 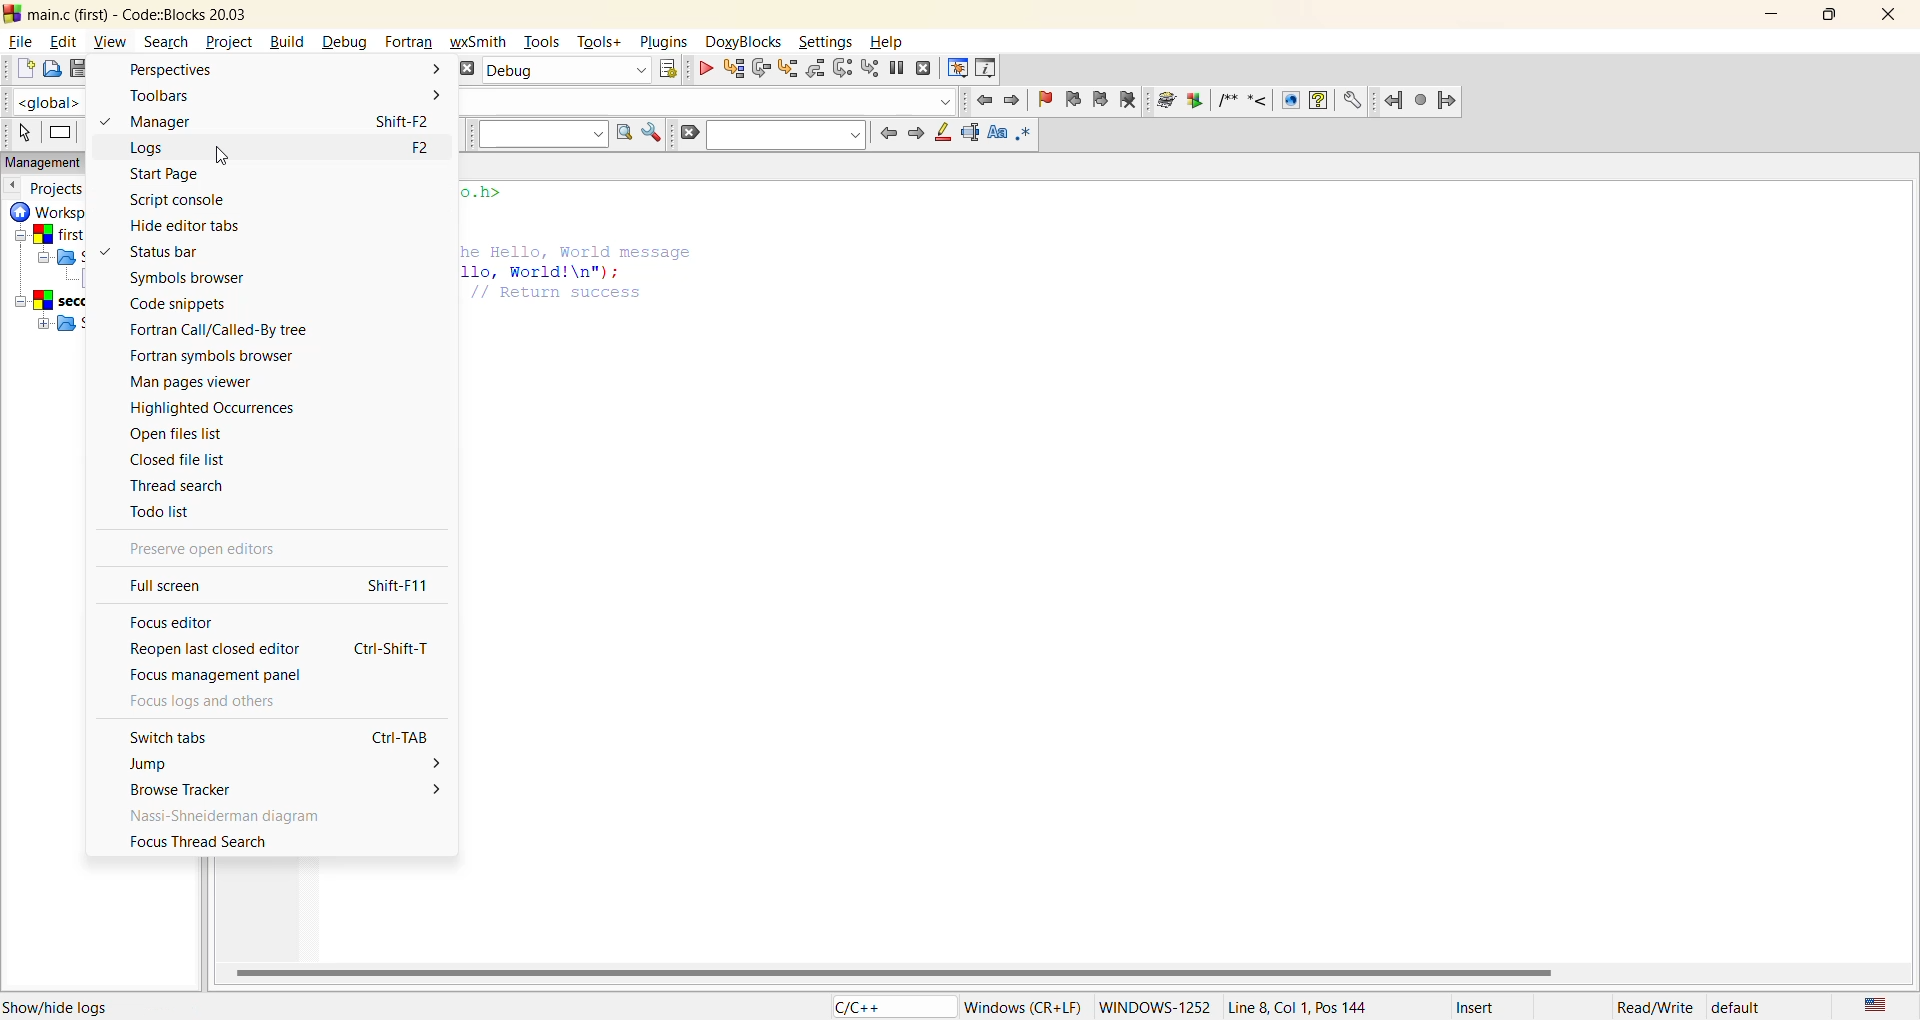 What do you see at coordinates (191, 199) in the screenshot?
I see `script console` at bounding box center [191, 199].